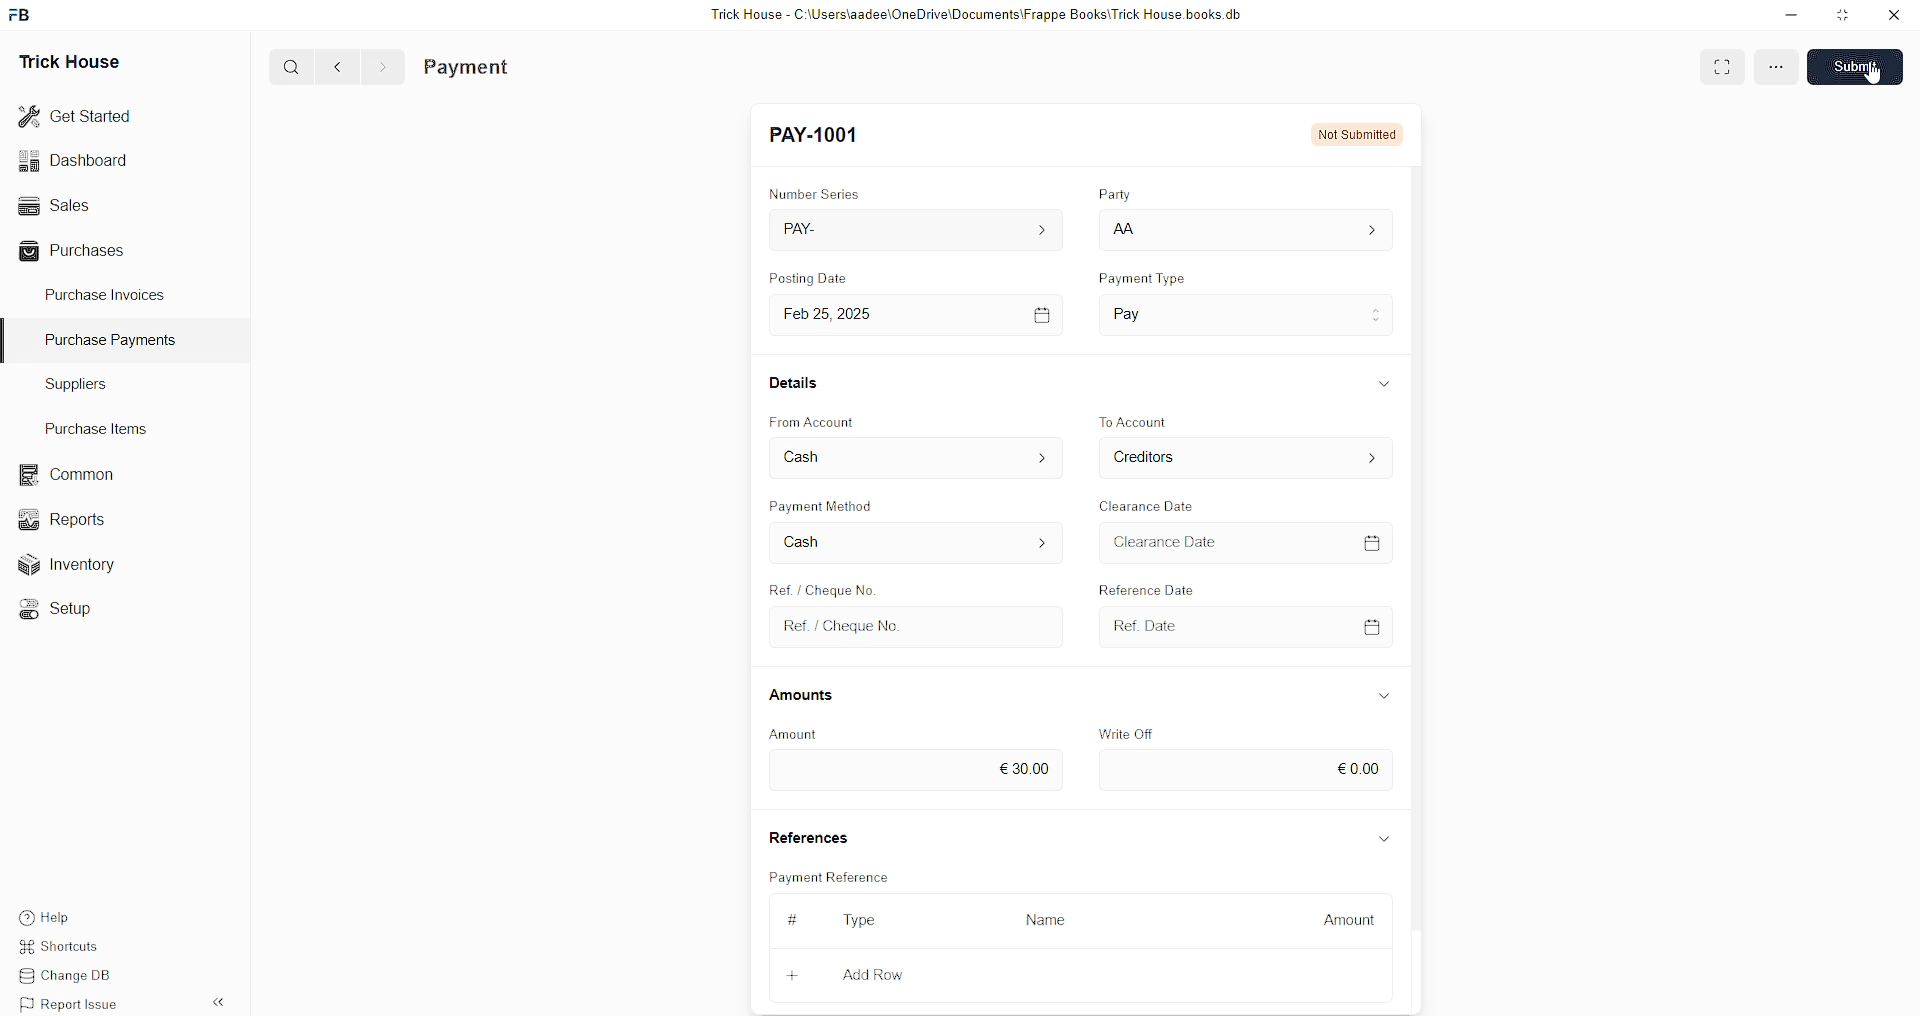  I want to click on PAY-, so click(817, 232).